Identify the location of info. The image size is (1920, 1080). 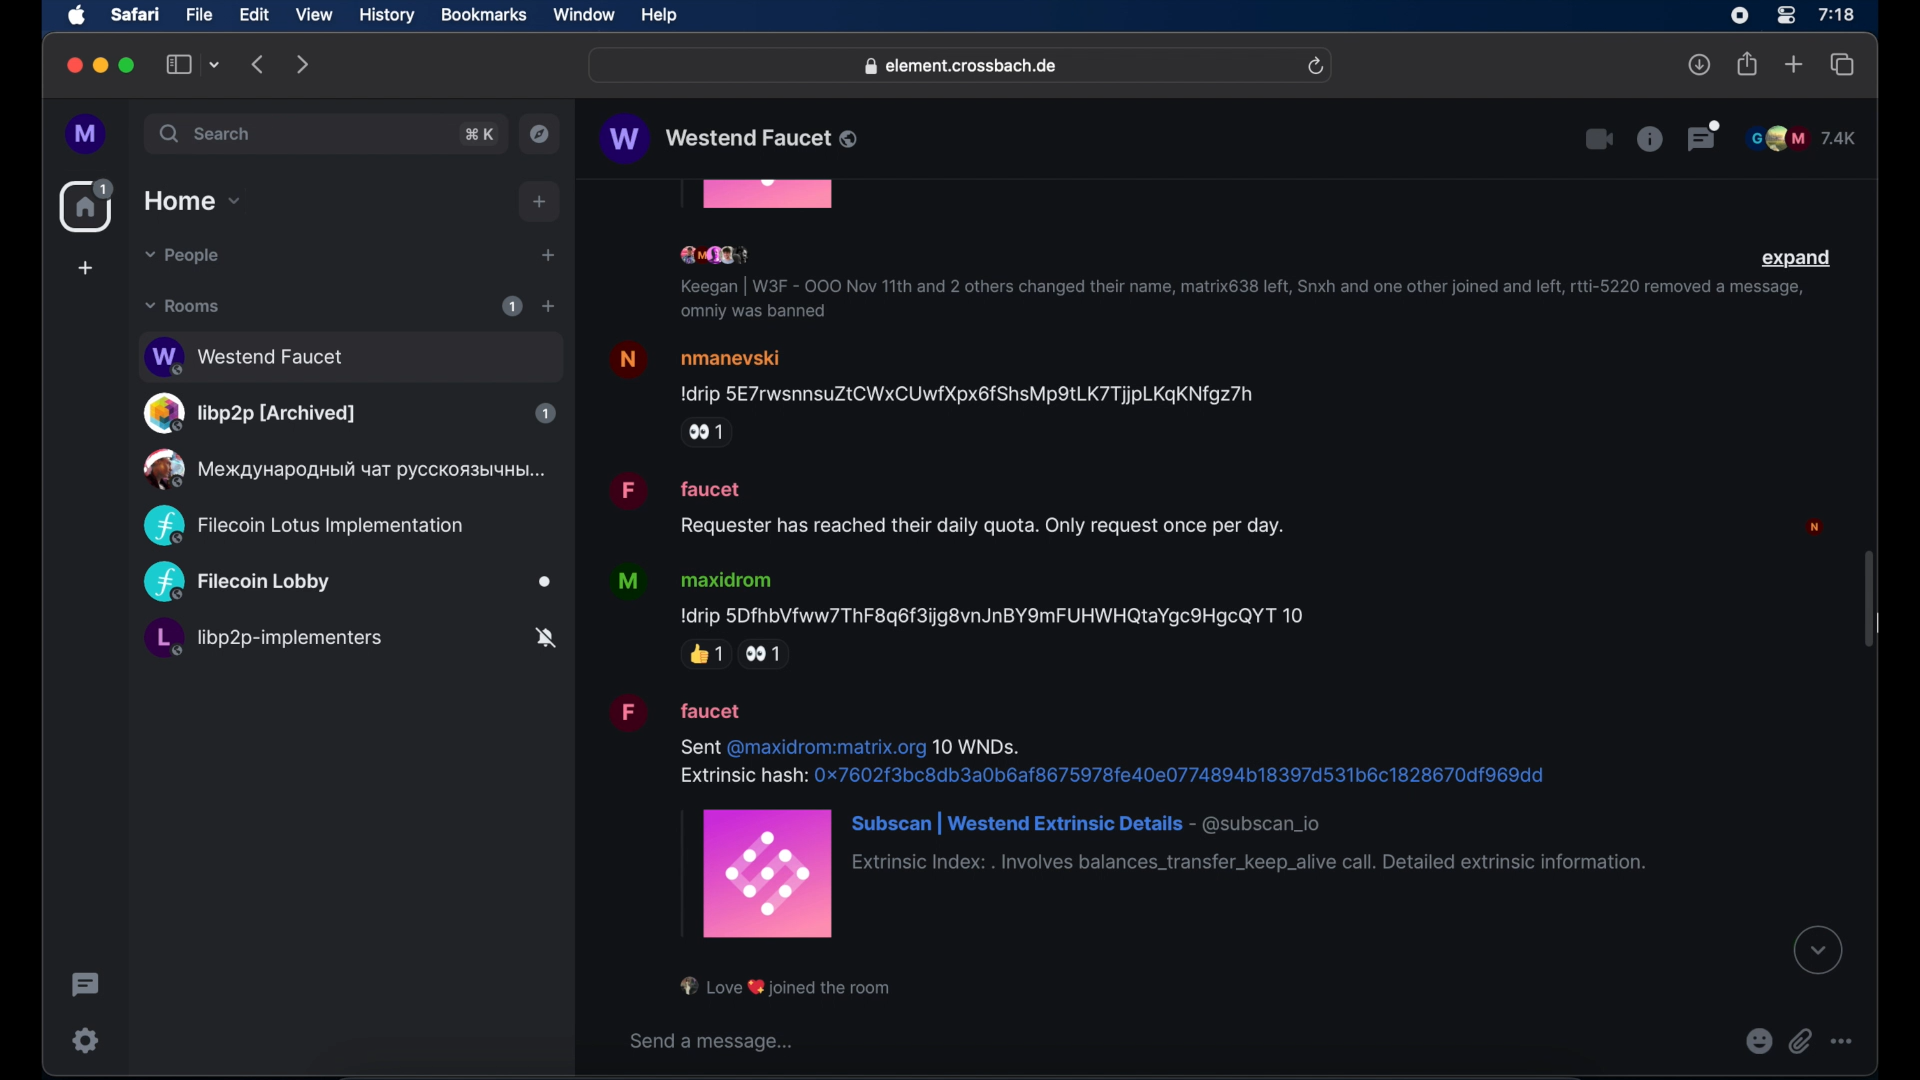
(1236, 301).